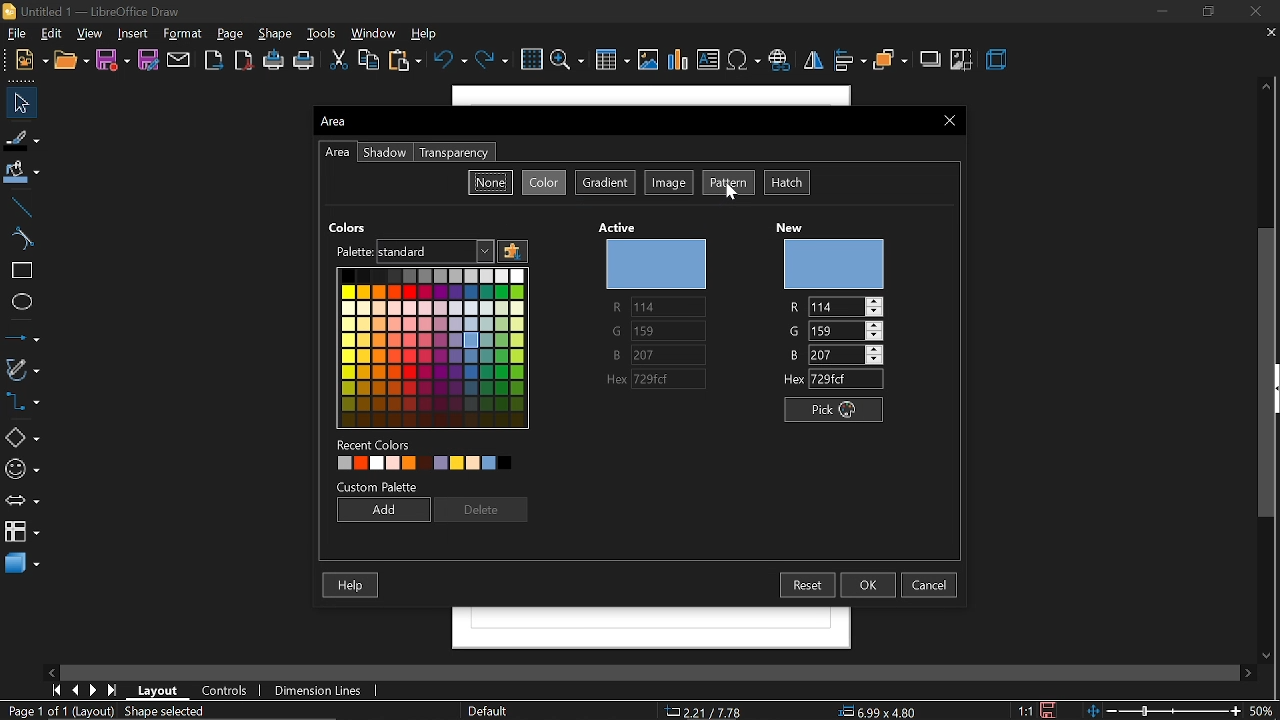 Image resolution: width=1280 pixels, height=720 pixels. Describe the element at coordinates (664, 308) in the screenshot. I see `114` at that location.